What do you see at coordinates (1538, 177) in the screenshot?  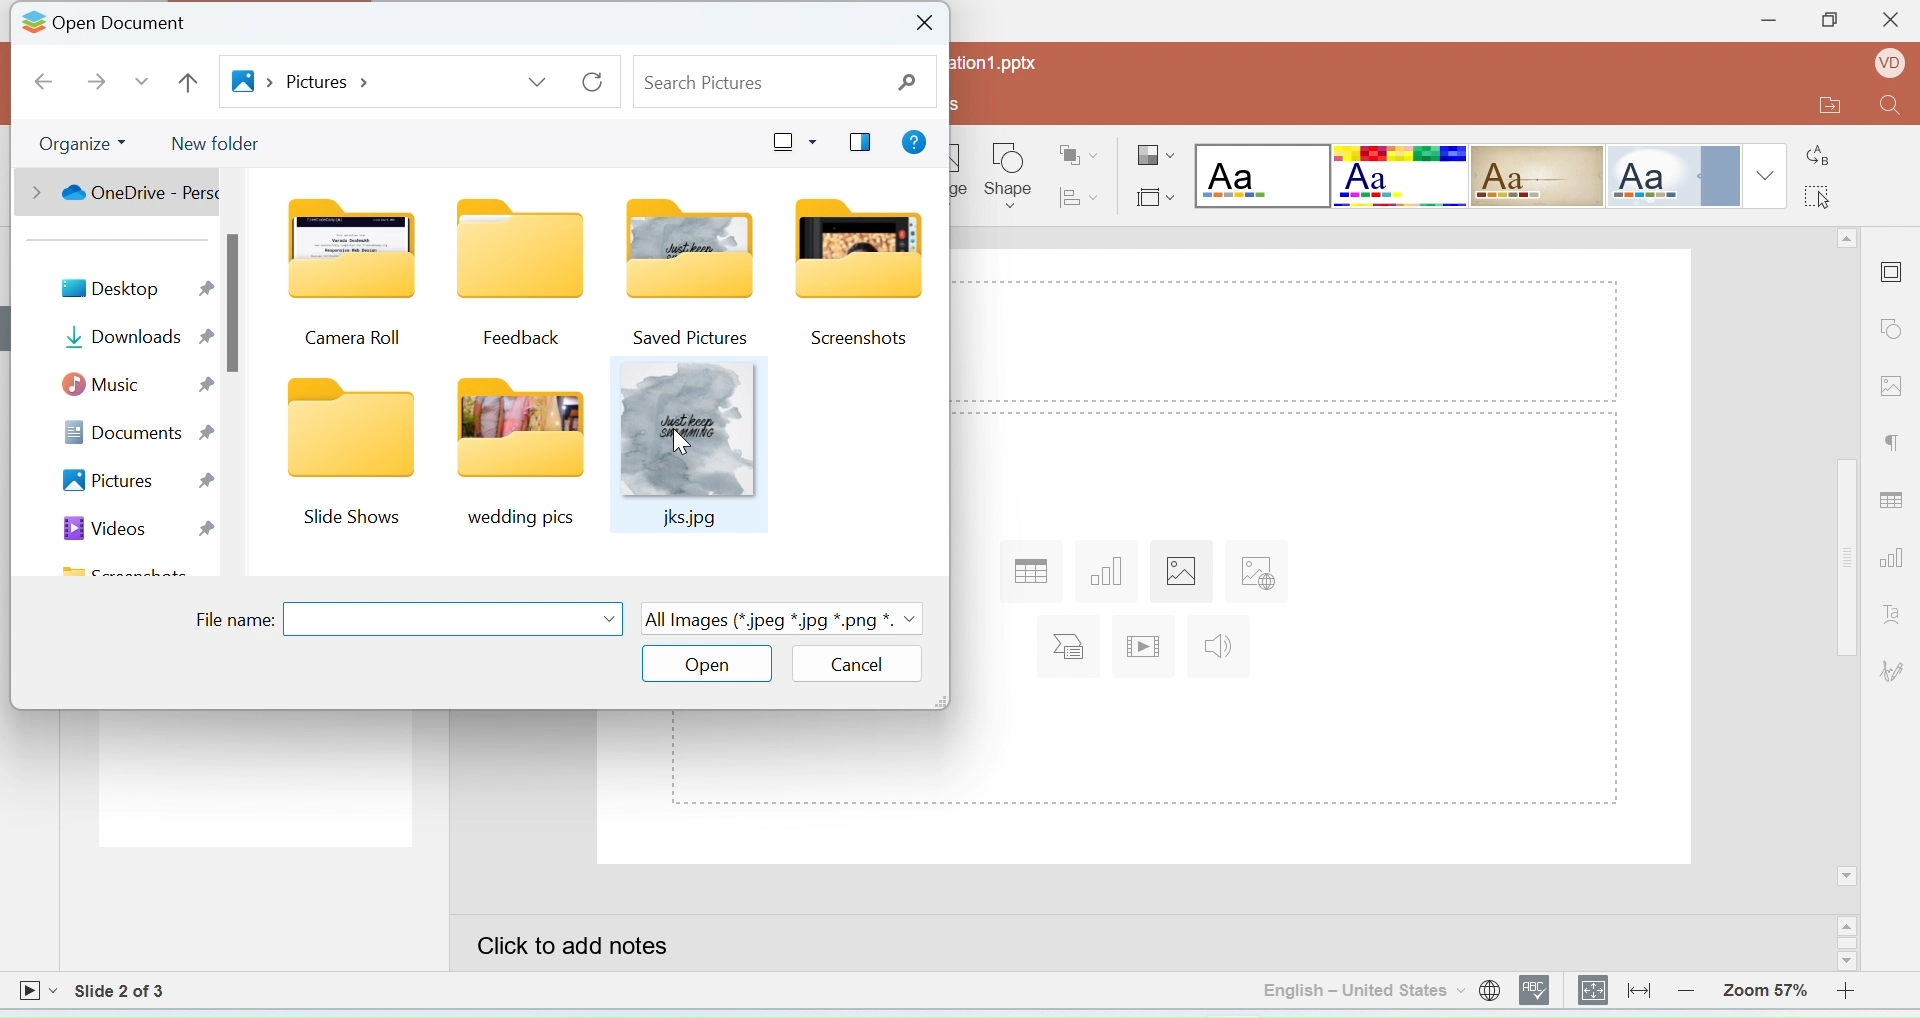 I see `Lines` at bounding box center [1538, 177].